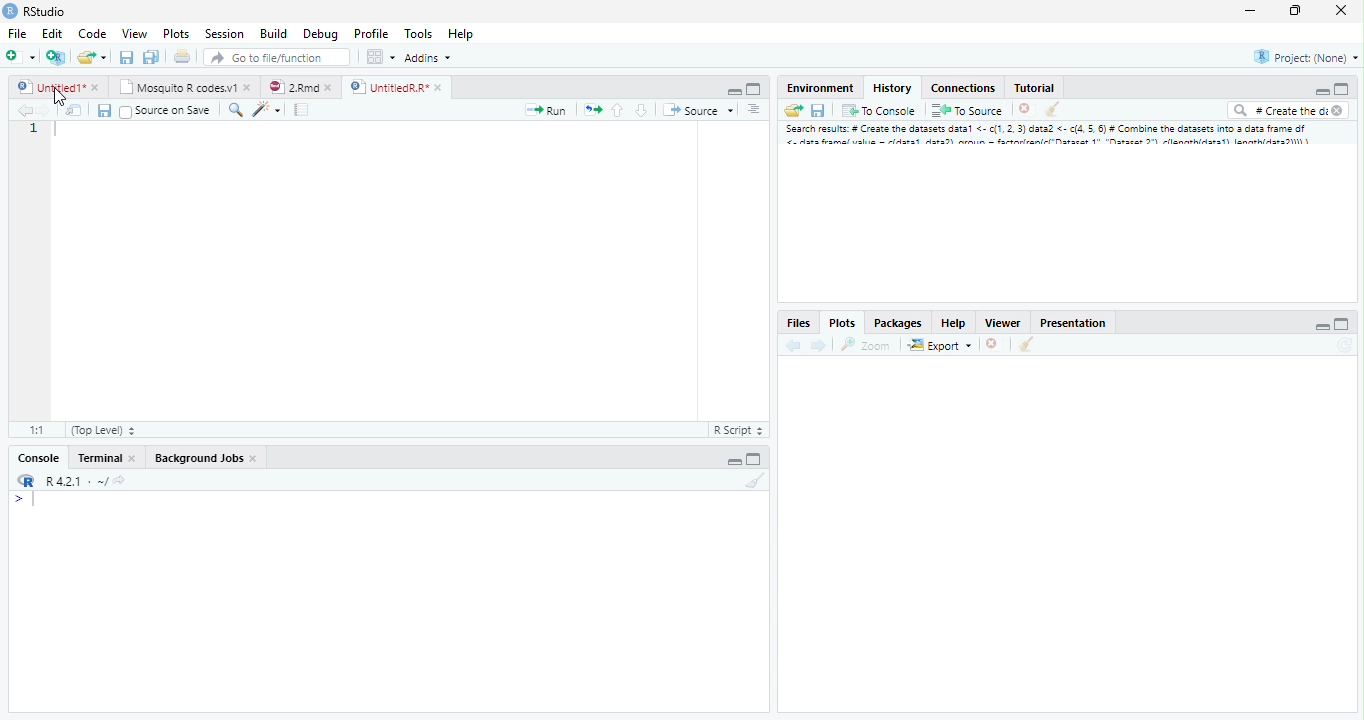  I want to click on Background Jobs, so click(207, 458).